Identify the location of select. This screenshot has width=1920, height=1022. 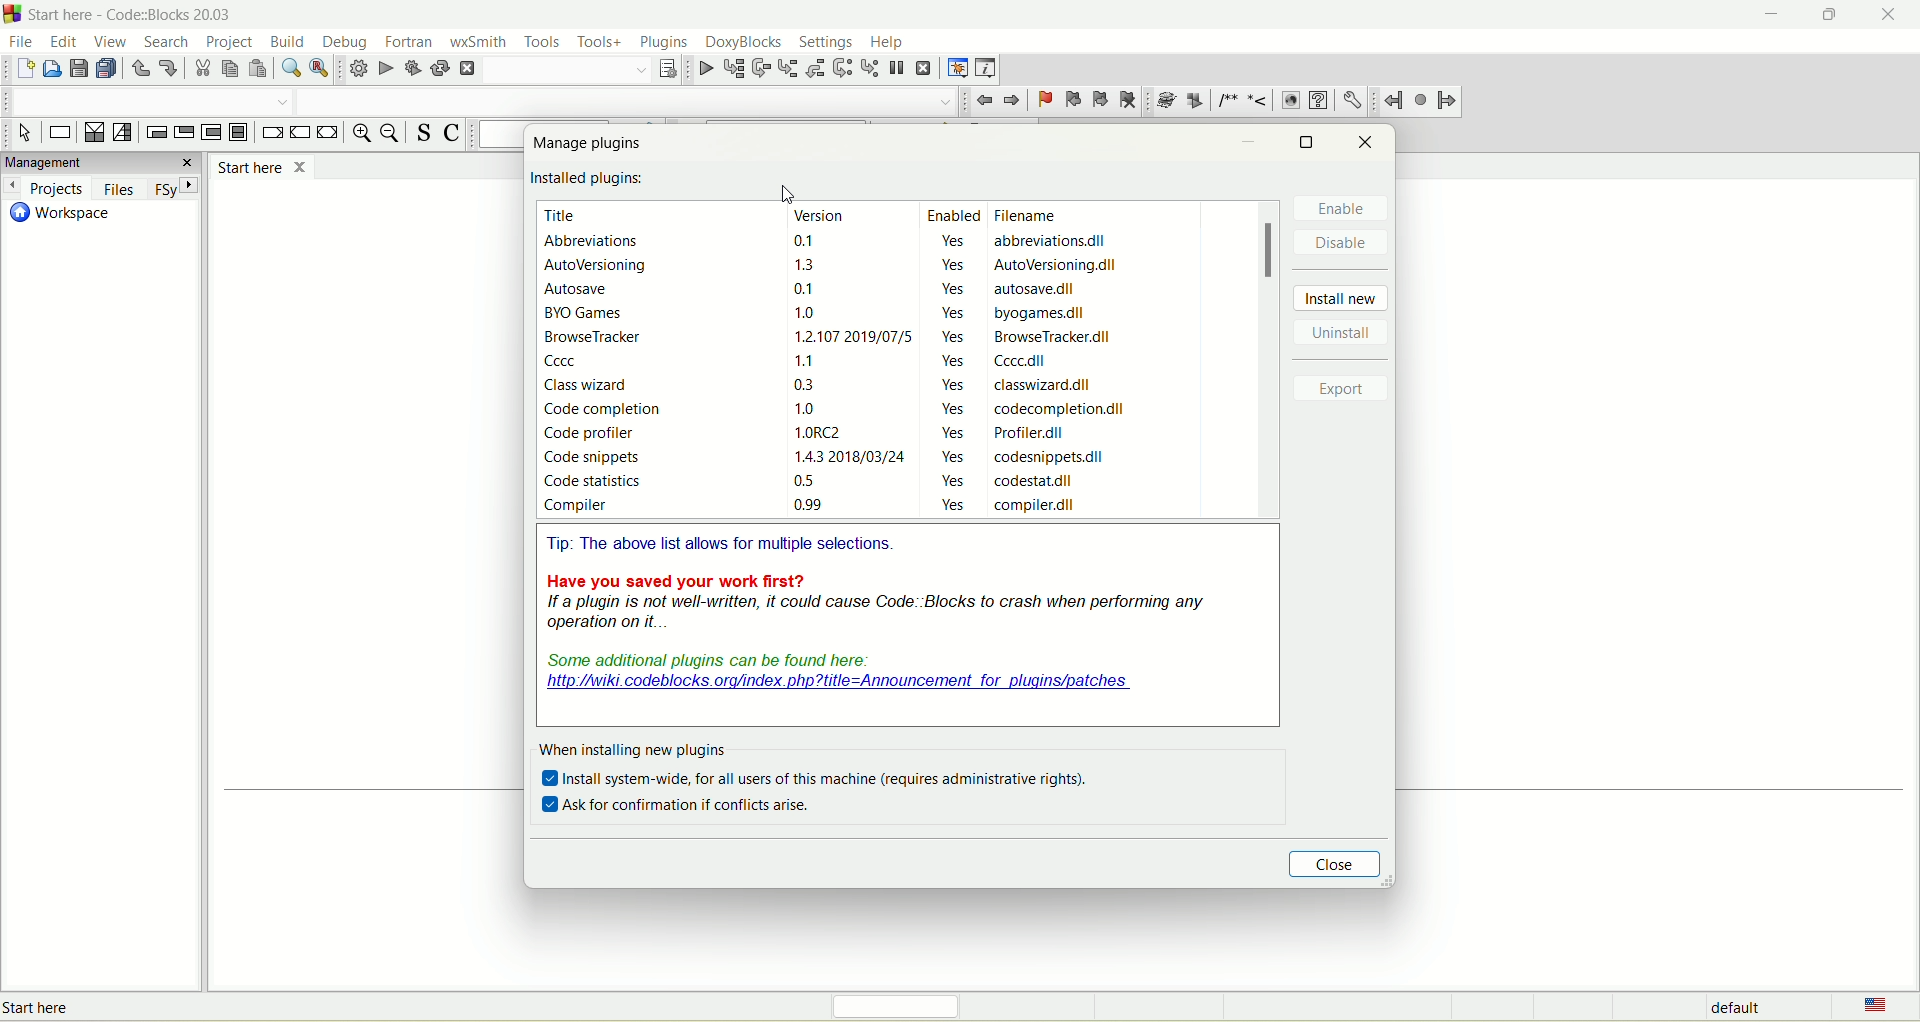
(25, 134).